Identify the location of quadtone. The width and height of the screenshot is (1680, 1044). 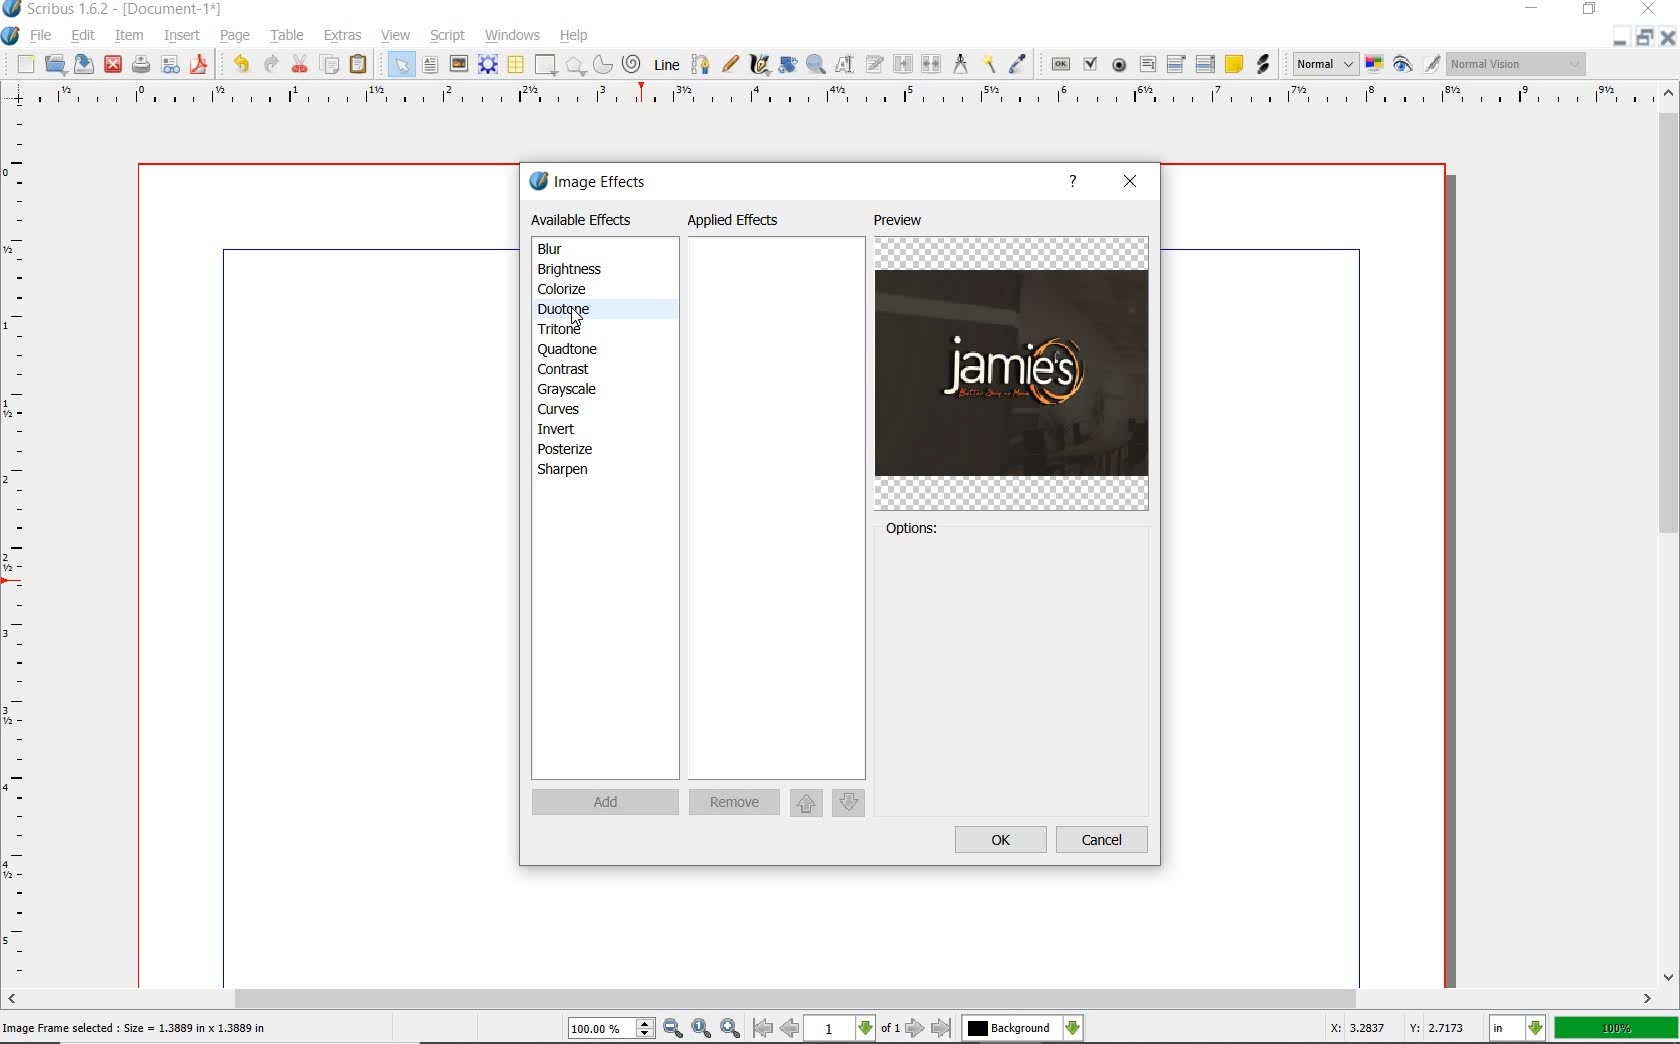
(572, 350).